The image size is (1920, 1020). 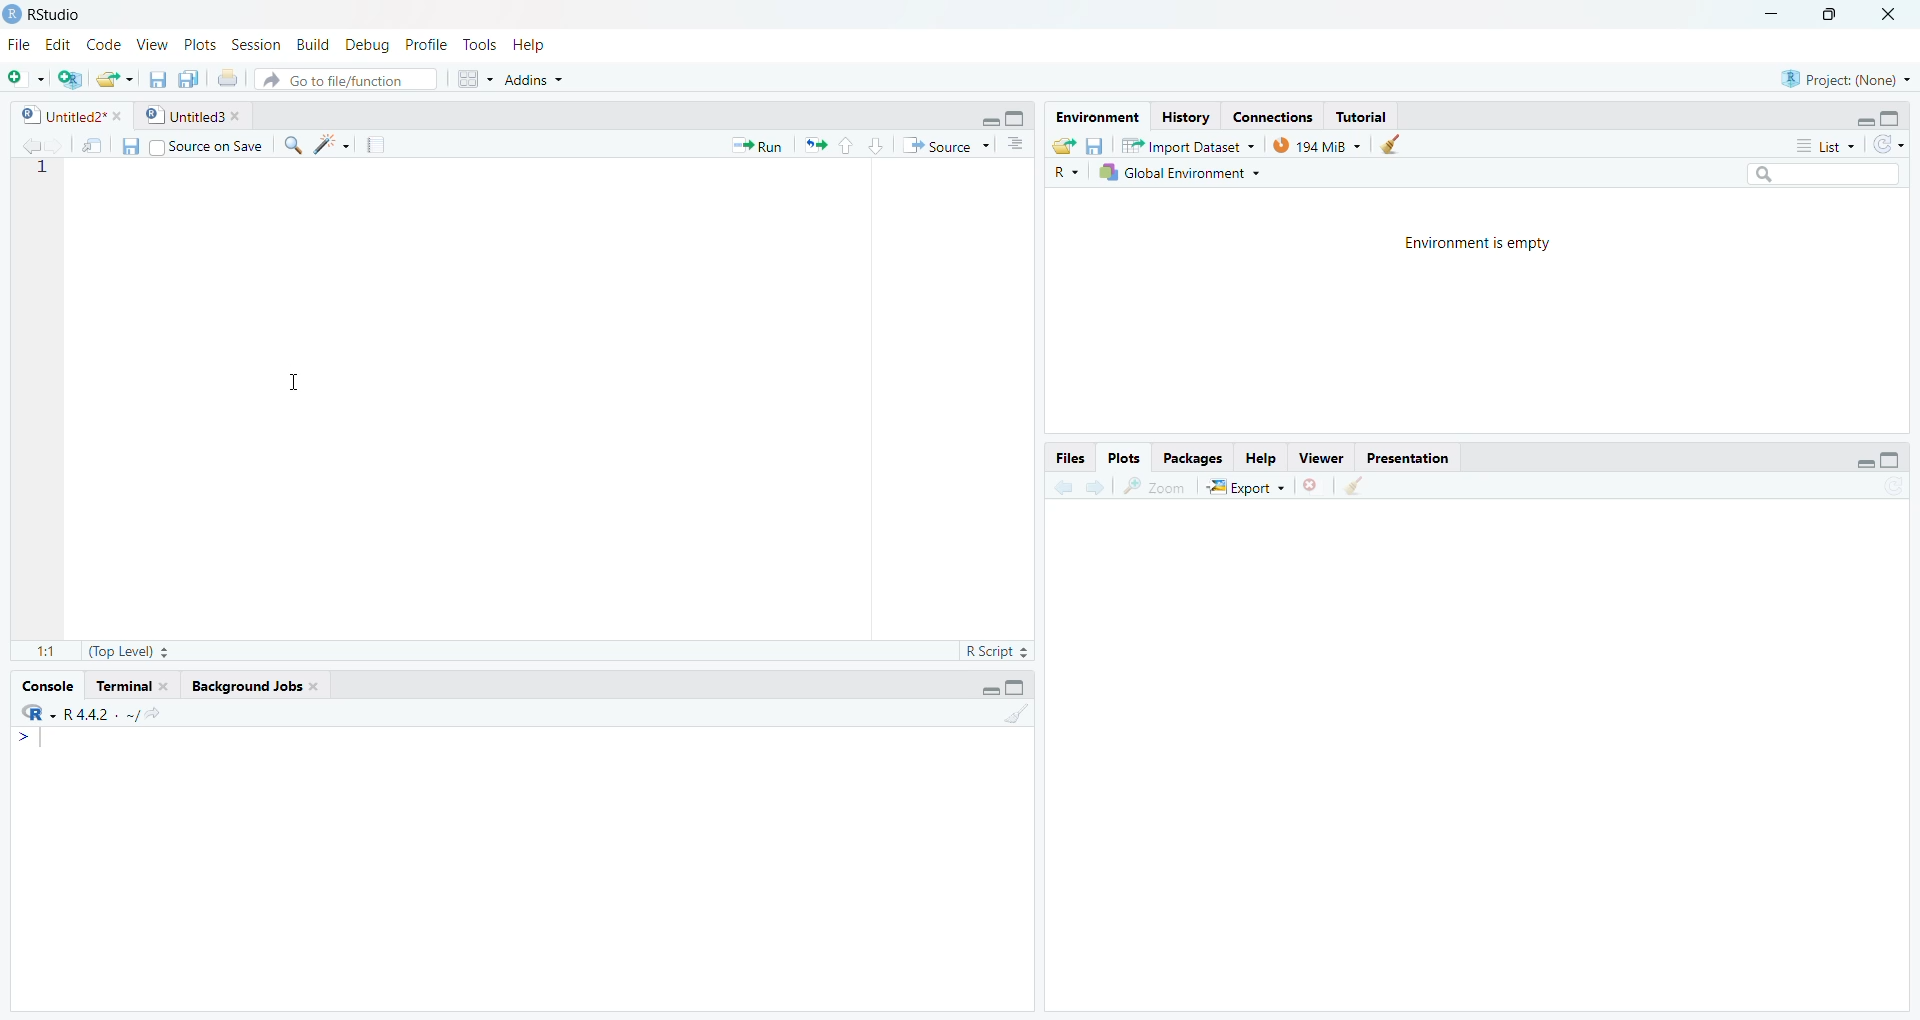 What do you see at coordinates (1892, 143) in the screenshot?
I see `Refresh theme` at bounding box center [1892, 143].